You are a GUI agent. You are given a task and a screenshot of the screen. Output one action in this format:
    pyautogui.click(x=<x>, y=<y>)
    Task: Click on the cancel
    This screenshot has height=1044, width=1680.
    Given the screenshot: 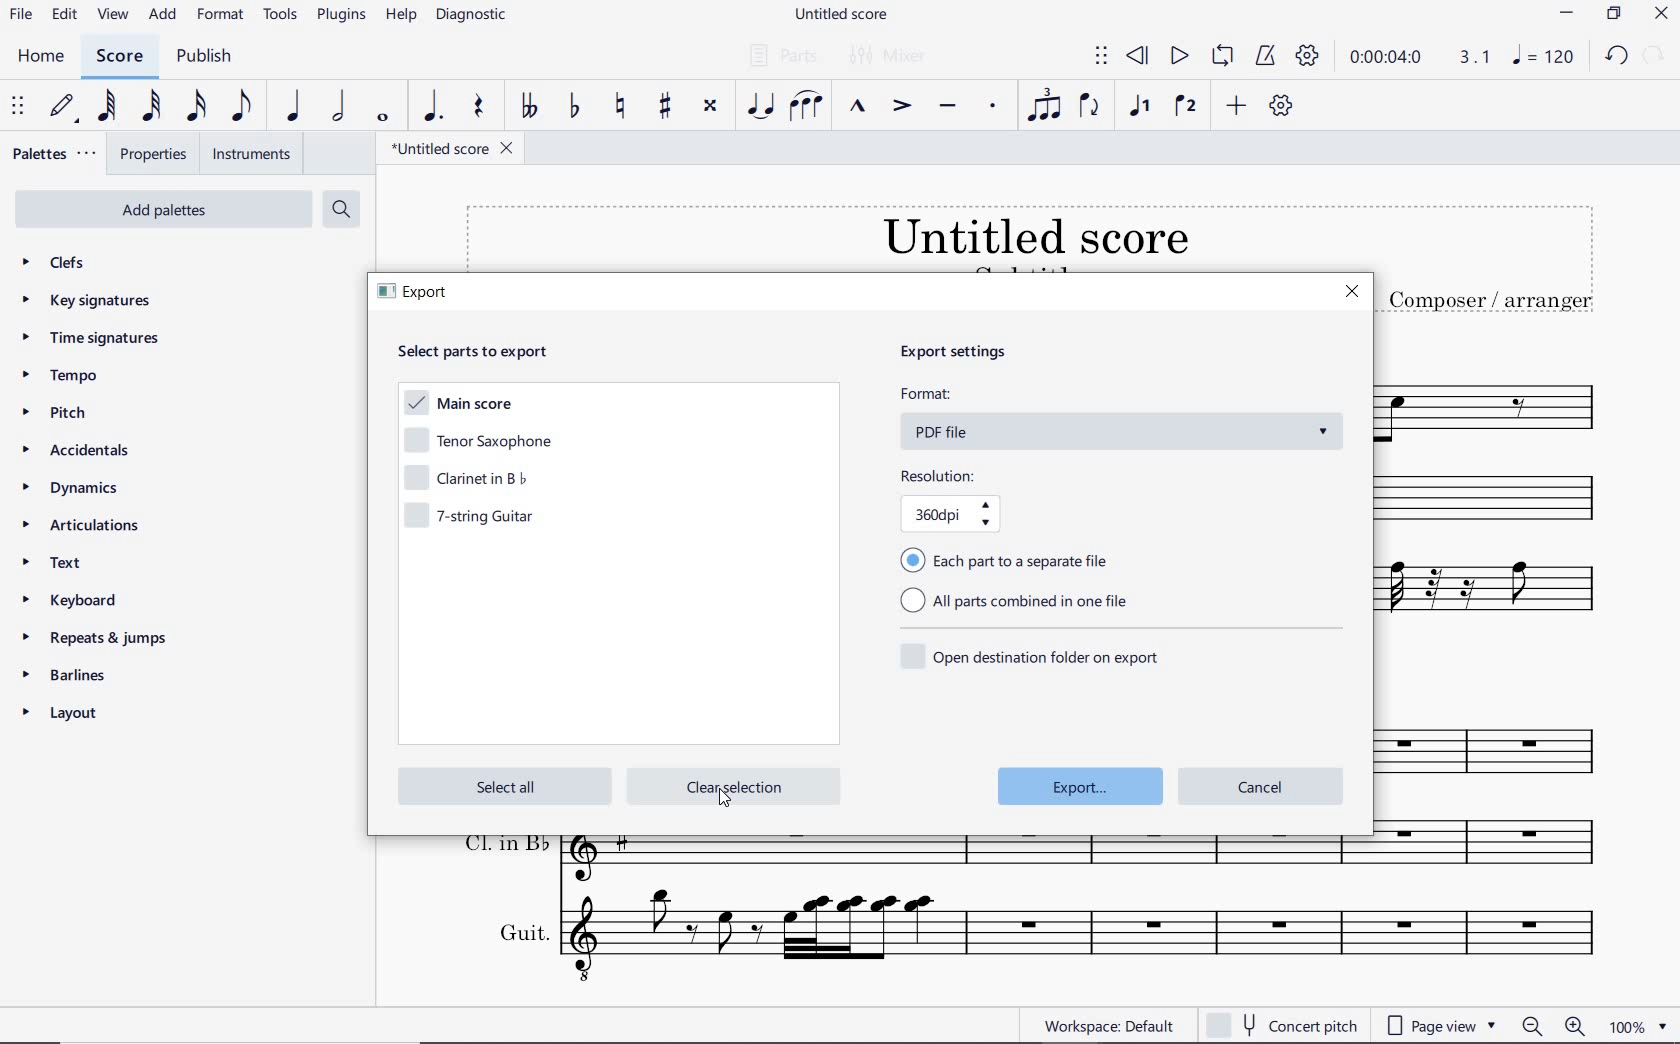 What is the action you would take?
    pyautogui.click(x=1261, y=784)
    